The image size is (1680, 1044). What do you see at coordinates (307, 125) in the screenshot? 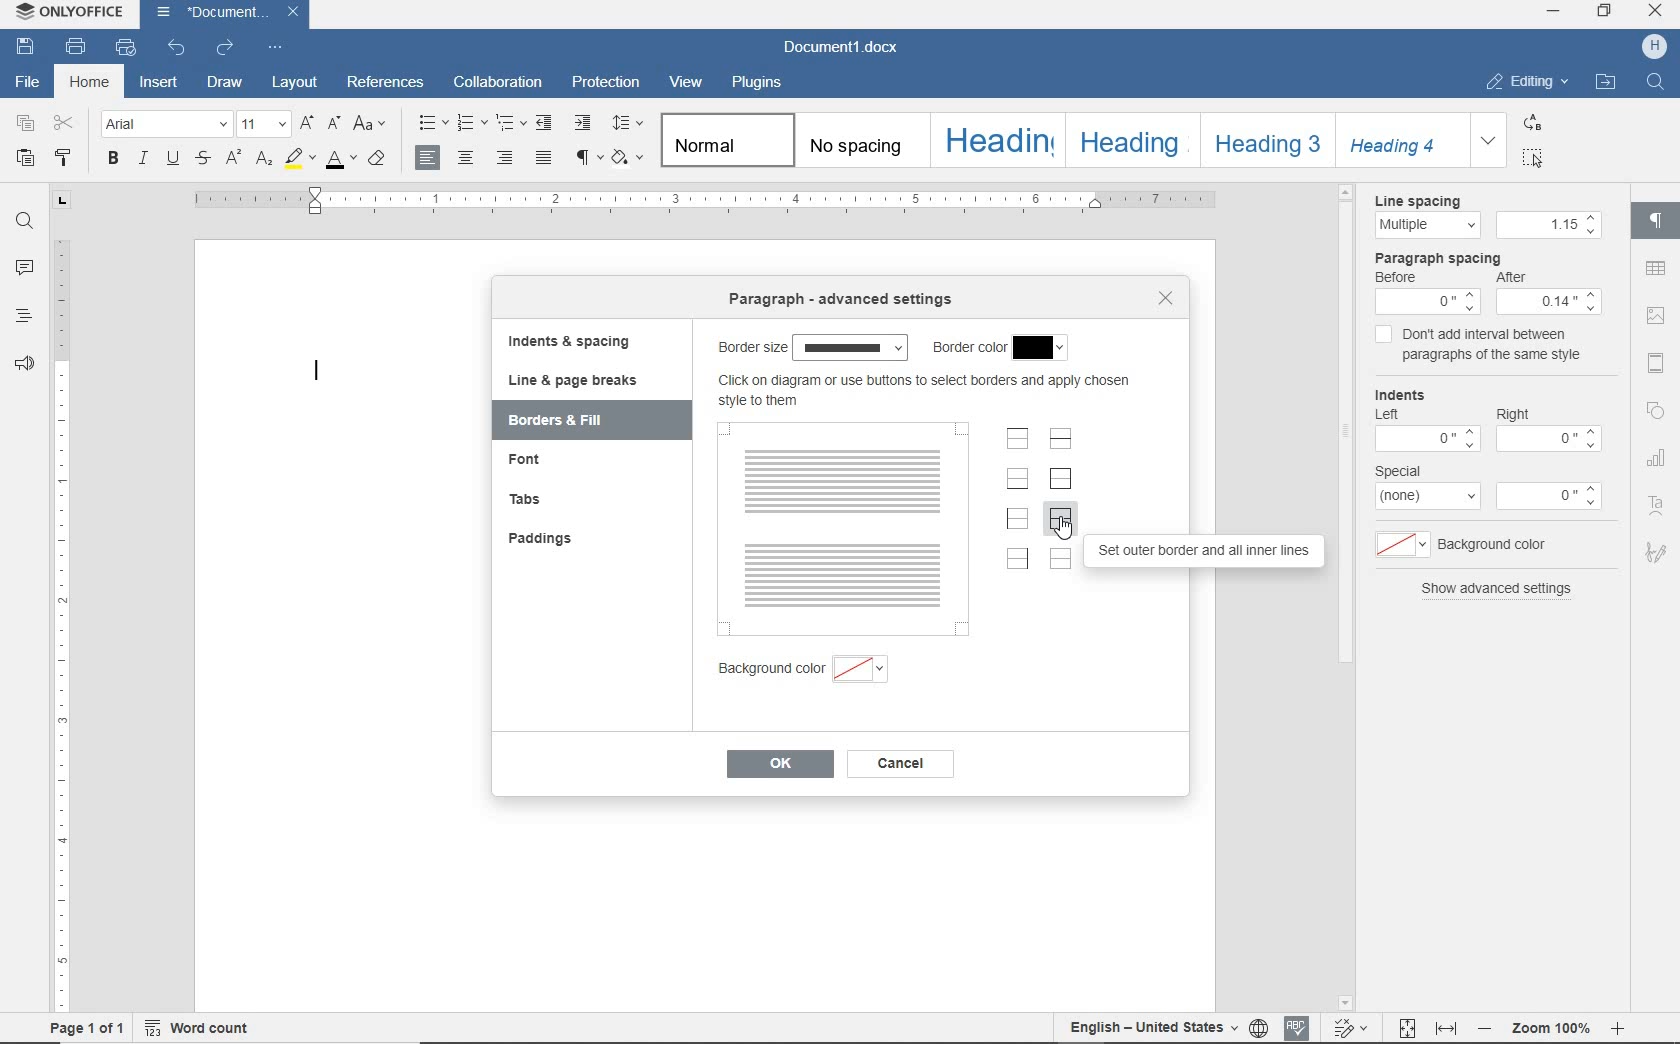
I see `increment font size` at bounding box center [307, 125].